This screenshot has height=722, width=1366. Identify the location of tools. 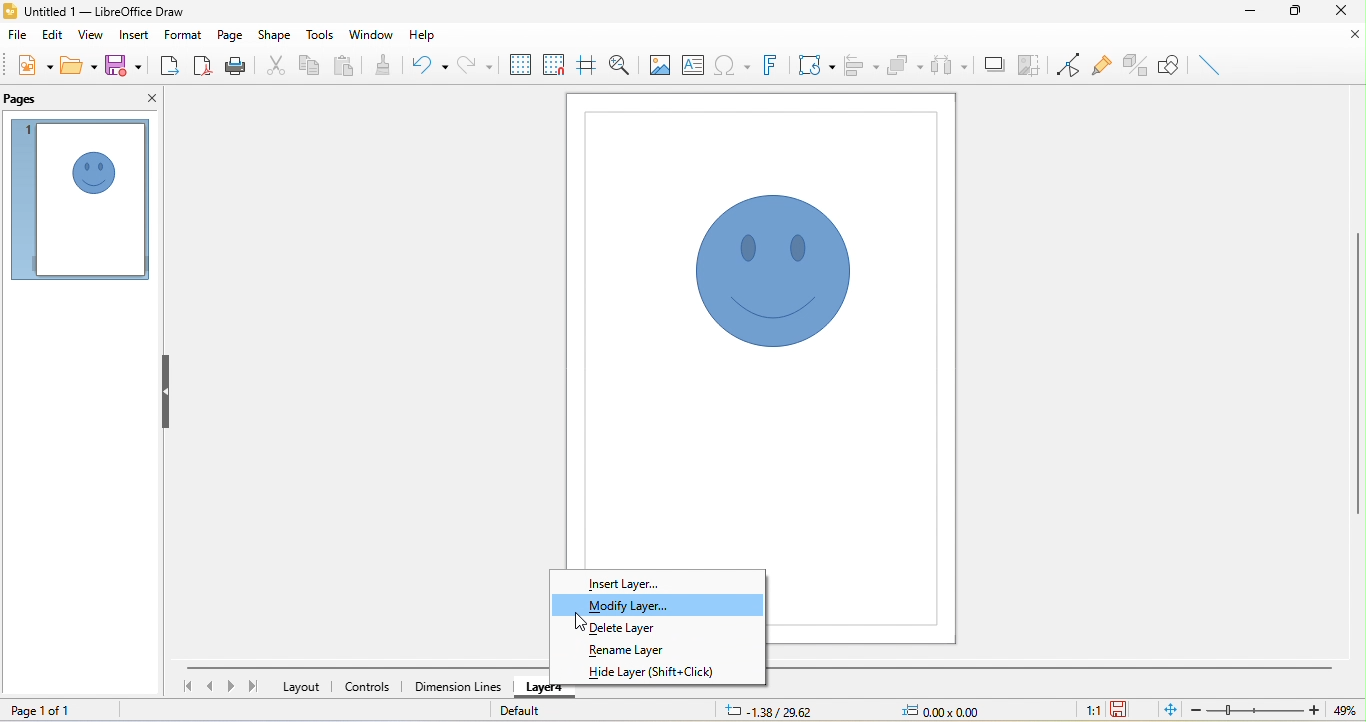
(322, 35).